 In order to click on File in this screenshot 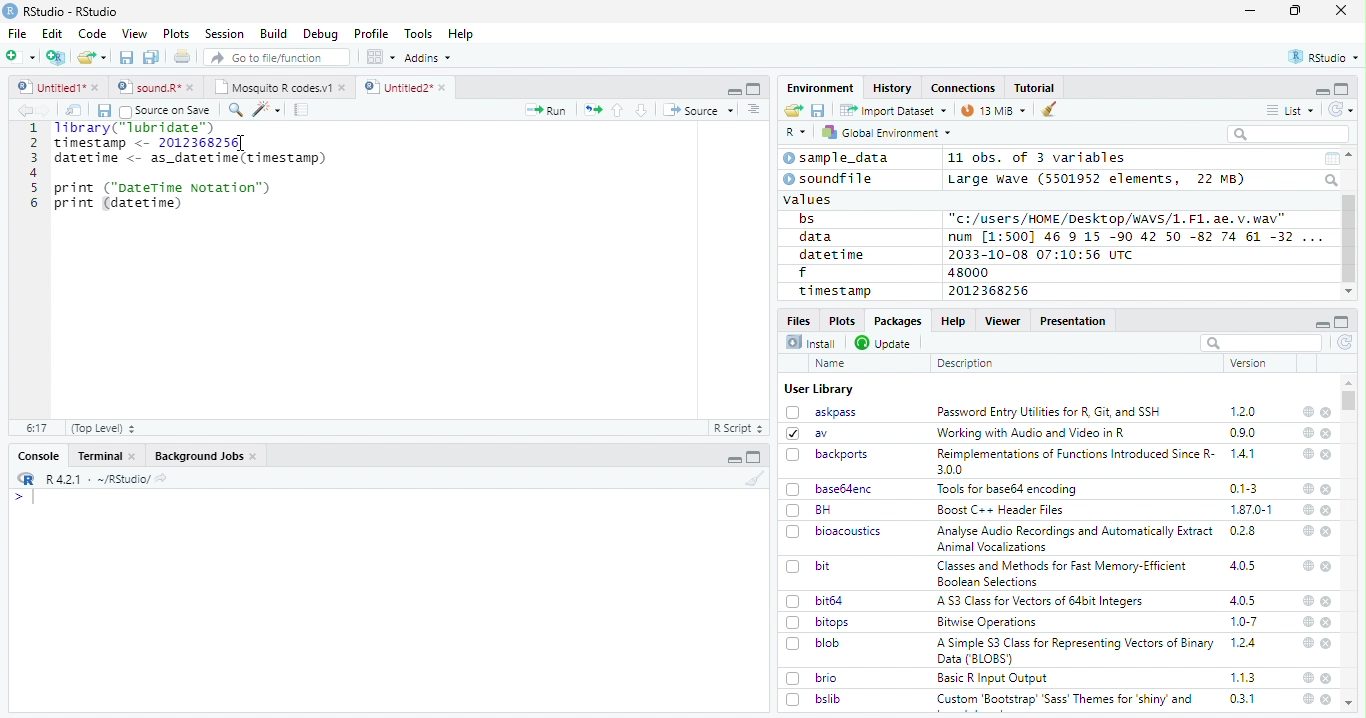, I will do `click(16, 33)`.